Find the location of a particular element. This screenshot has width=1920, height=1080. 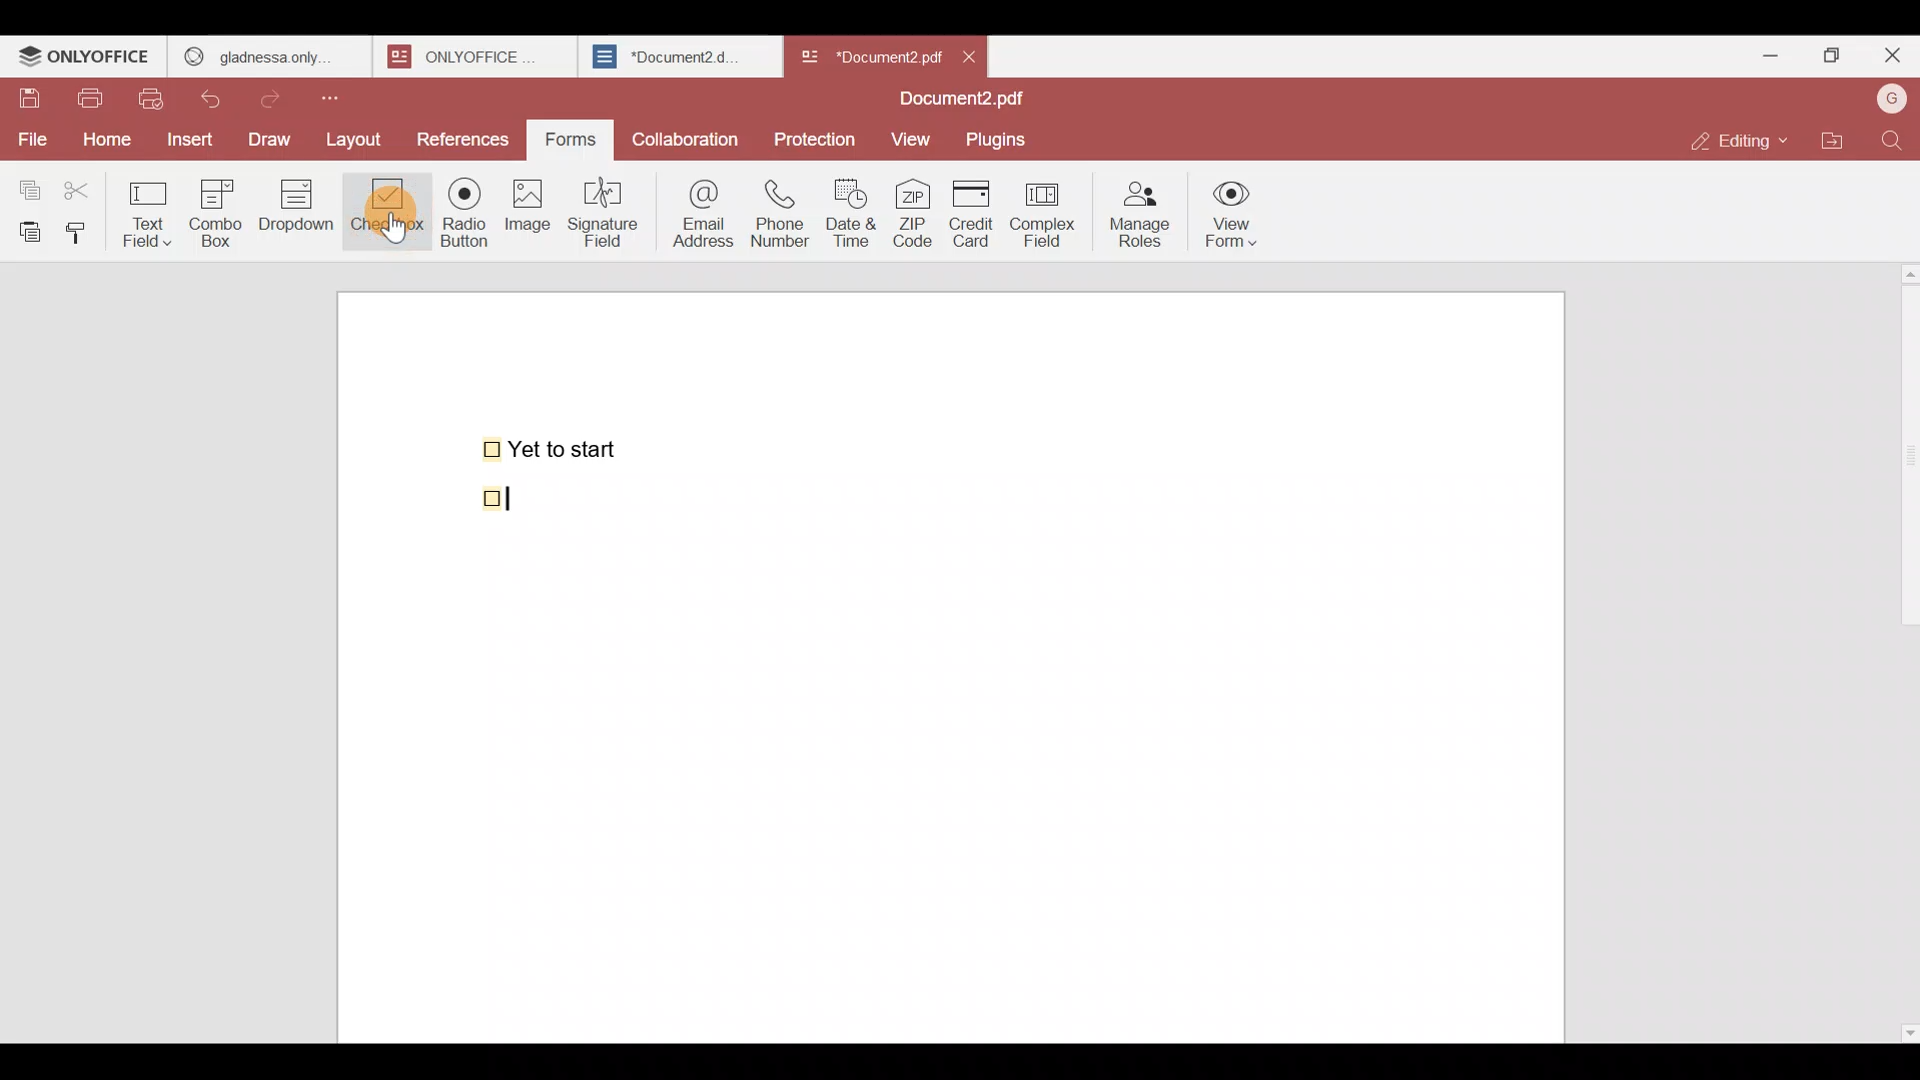

Text field is located at coordinates (151, 208).